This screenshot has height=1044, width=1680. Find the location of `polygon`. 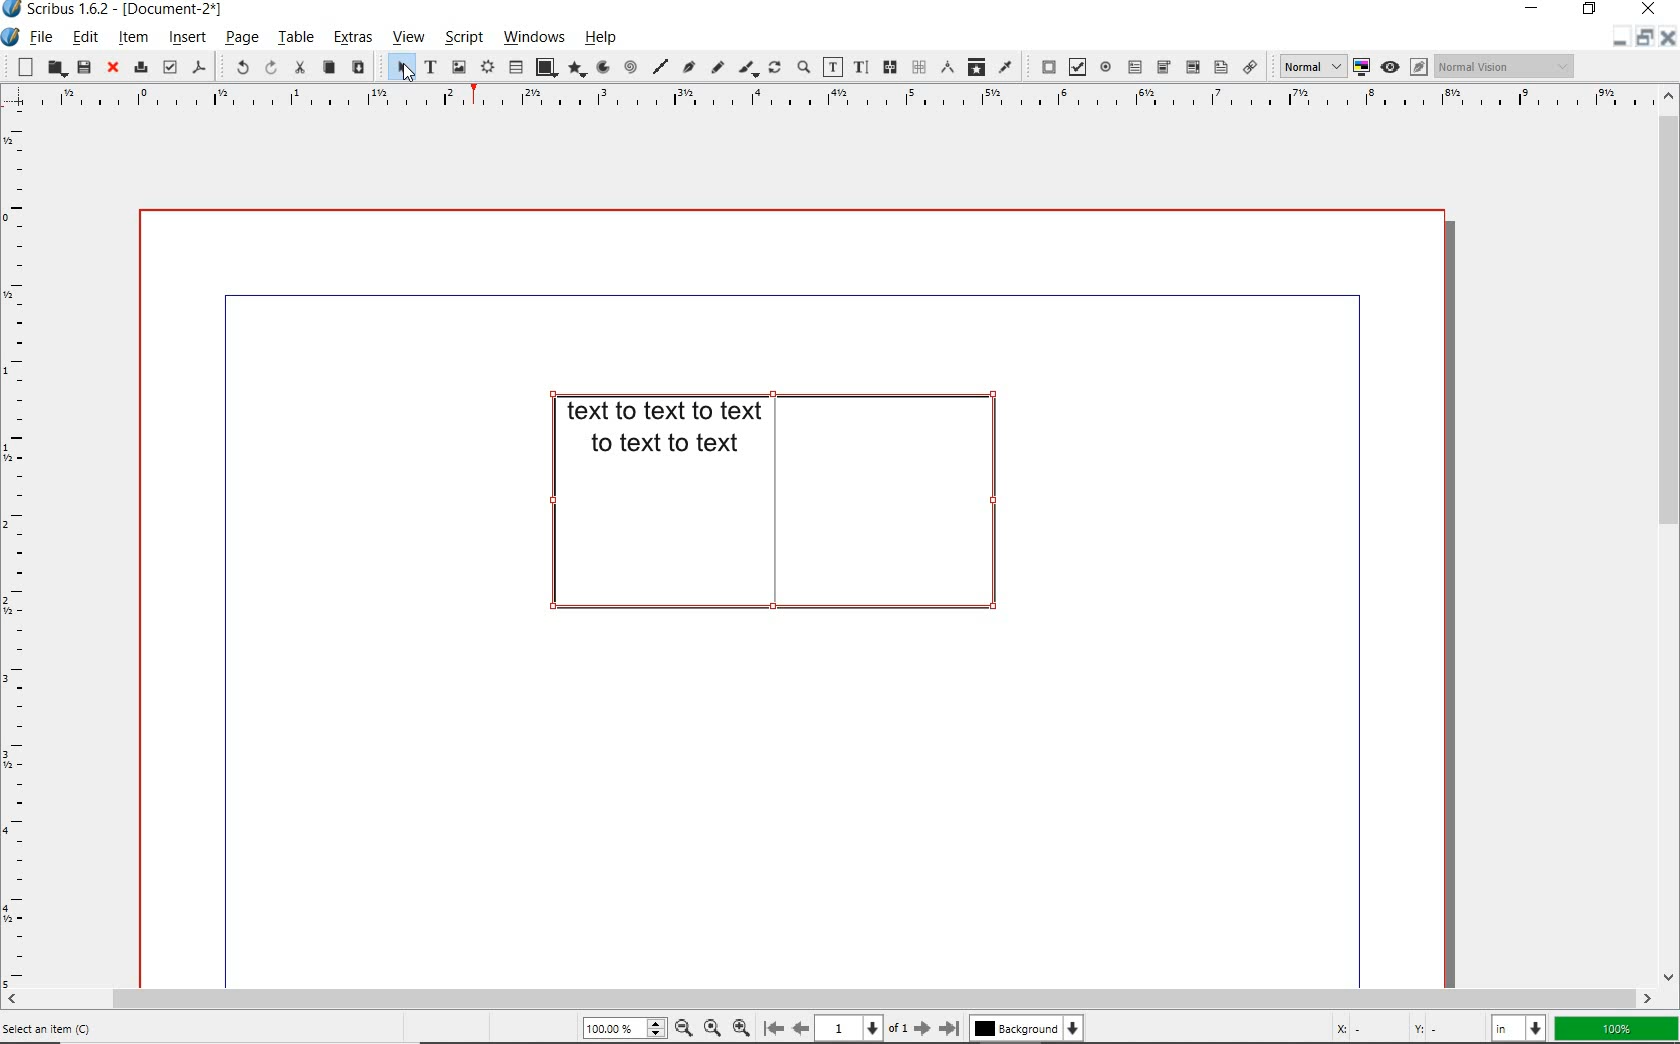

polygon is located at coordinates (574, 68).